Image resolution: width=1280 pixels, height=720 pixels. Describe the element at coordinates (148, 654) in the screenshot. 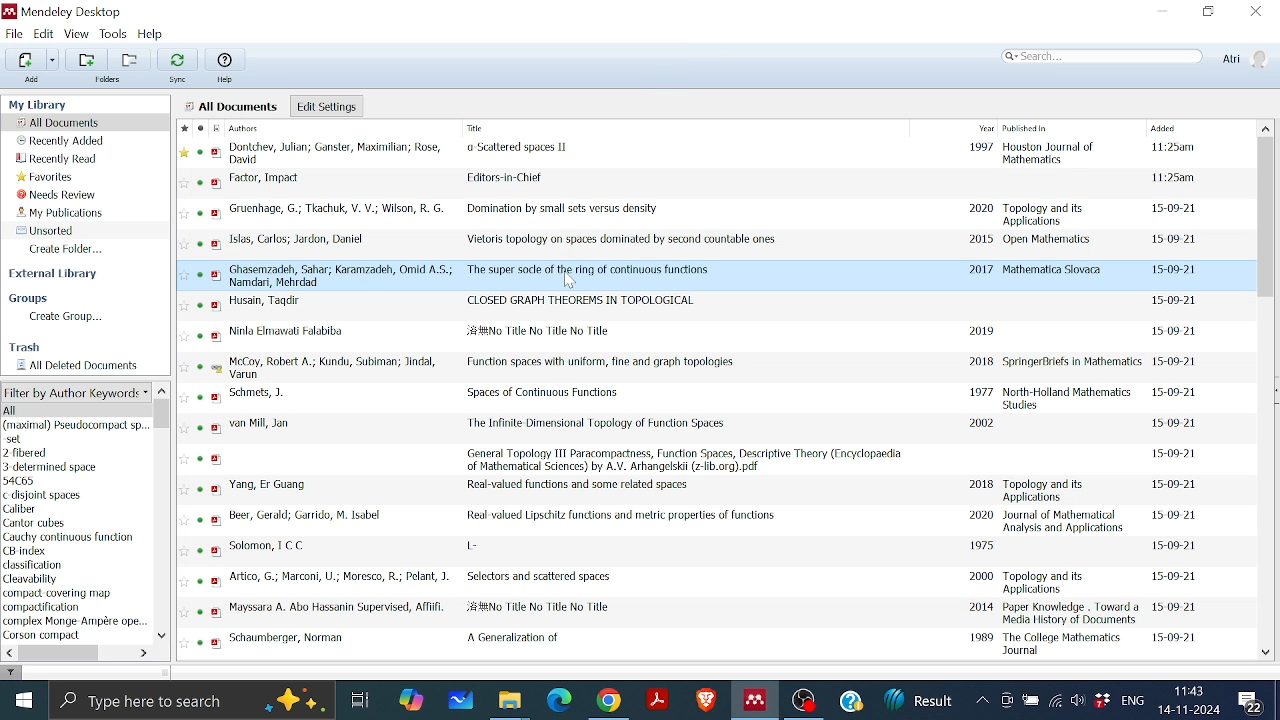

I see `Move right` at that location.